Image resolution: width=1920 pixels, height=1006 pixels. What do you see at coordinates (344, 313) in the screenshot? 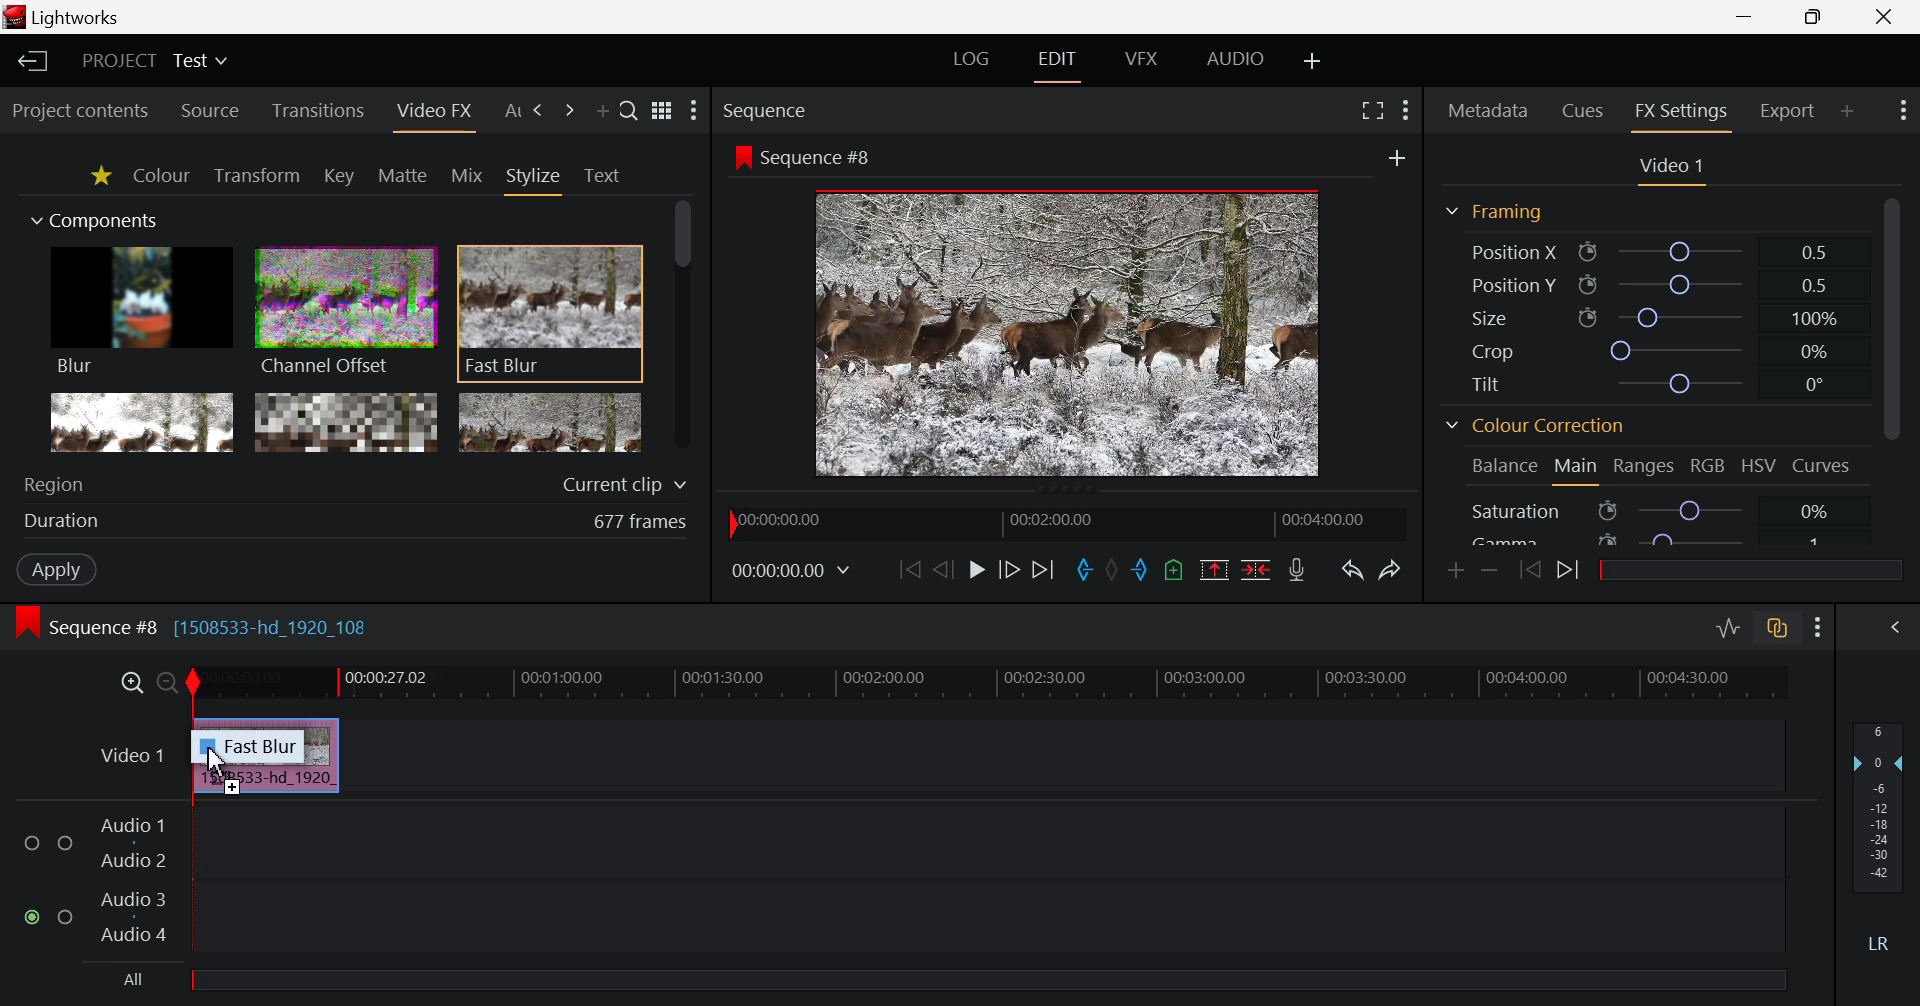
I see `Channel Offset` at bounding box center [344, 313].